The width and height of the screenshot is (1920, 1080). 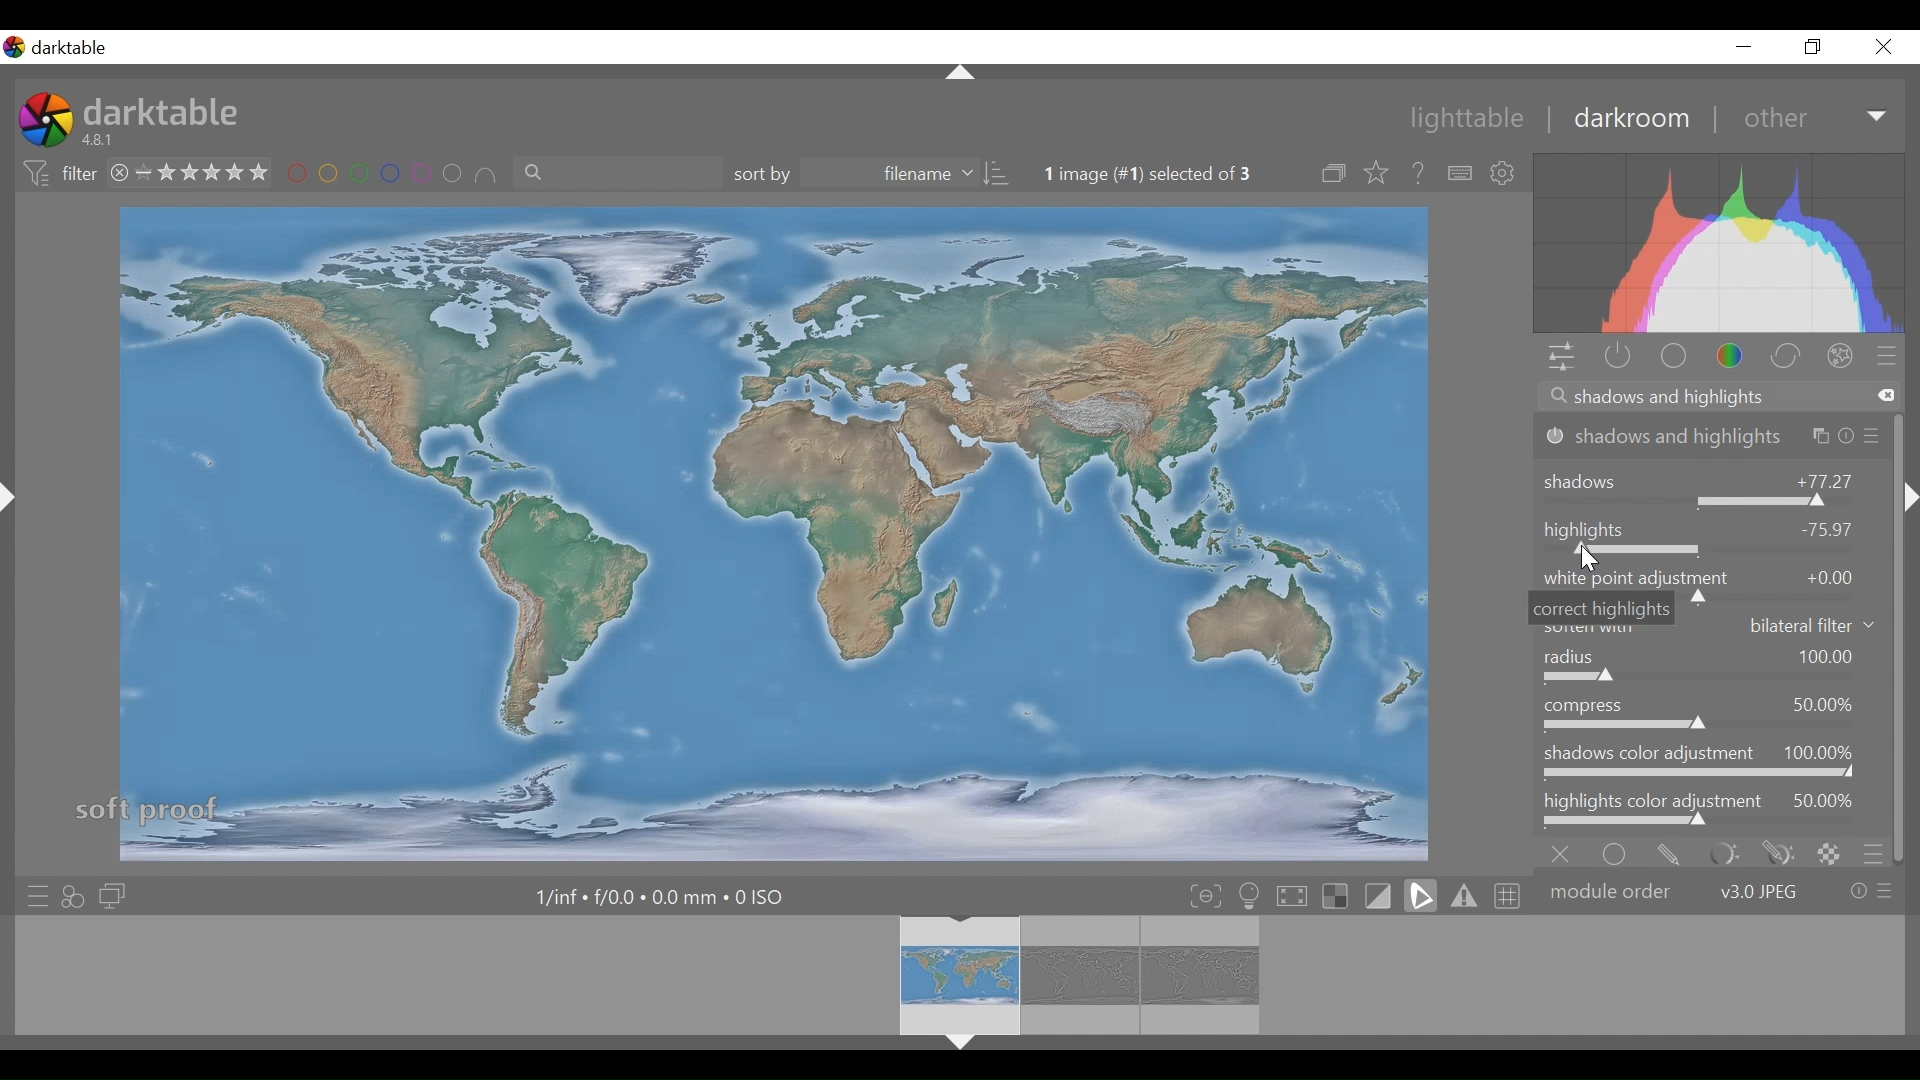 I want to click on color, so click(x=1731, y=356).